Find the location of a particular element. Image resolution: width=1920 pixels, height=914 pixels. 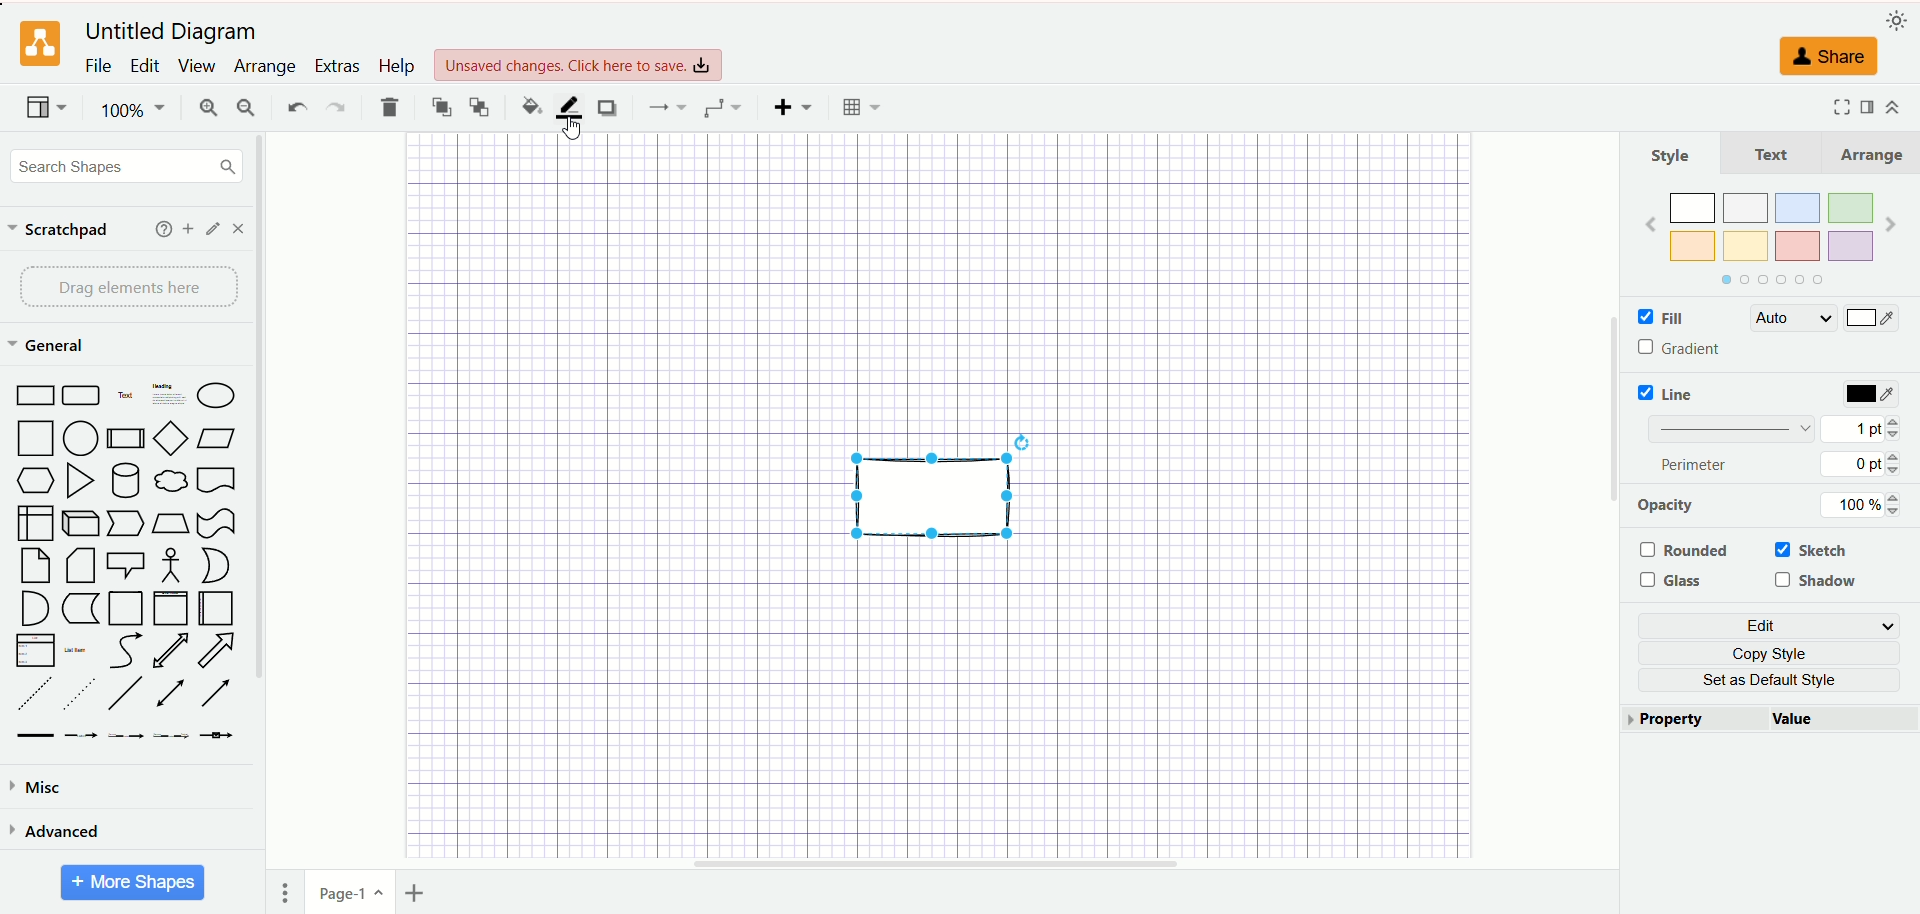

arrange is located at coordinates (260, 67).